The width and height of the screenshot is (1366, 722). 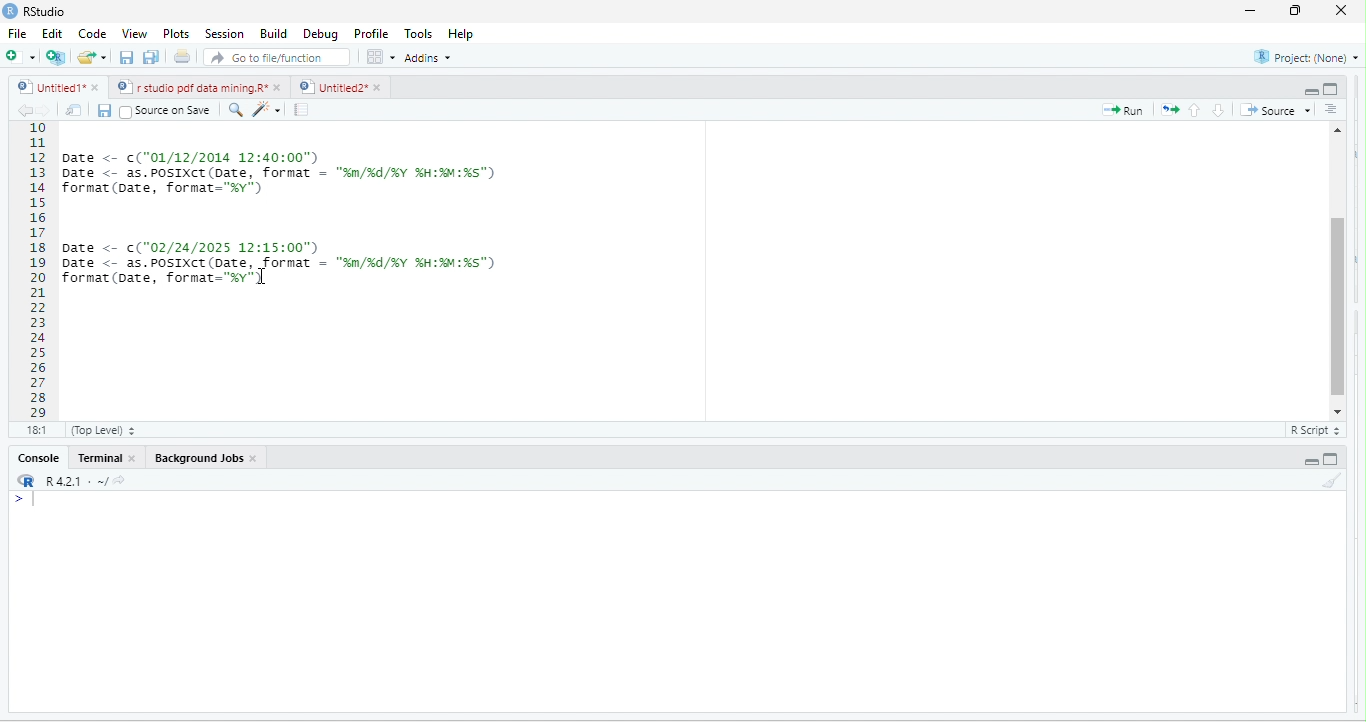 What do you see at coordinates (318, 282) in the screenshot?
I see `< format(x, -) 24/2025 12:15:00")
<= as.POSIXCT (Date, format = “%m/¥d/%Y %H:imMi%s")
at (pate, format="%v")` at bounding box center [318, 282].